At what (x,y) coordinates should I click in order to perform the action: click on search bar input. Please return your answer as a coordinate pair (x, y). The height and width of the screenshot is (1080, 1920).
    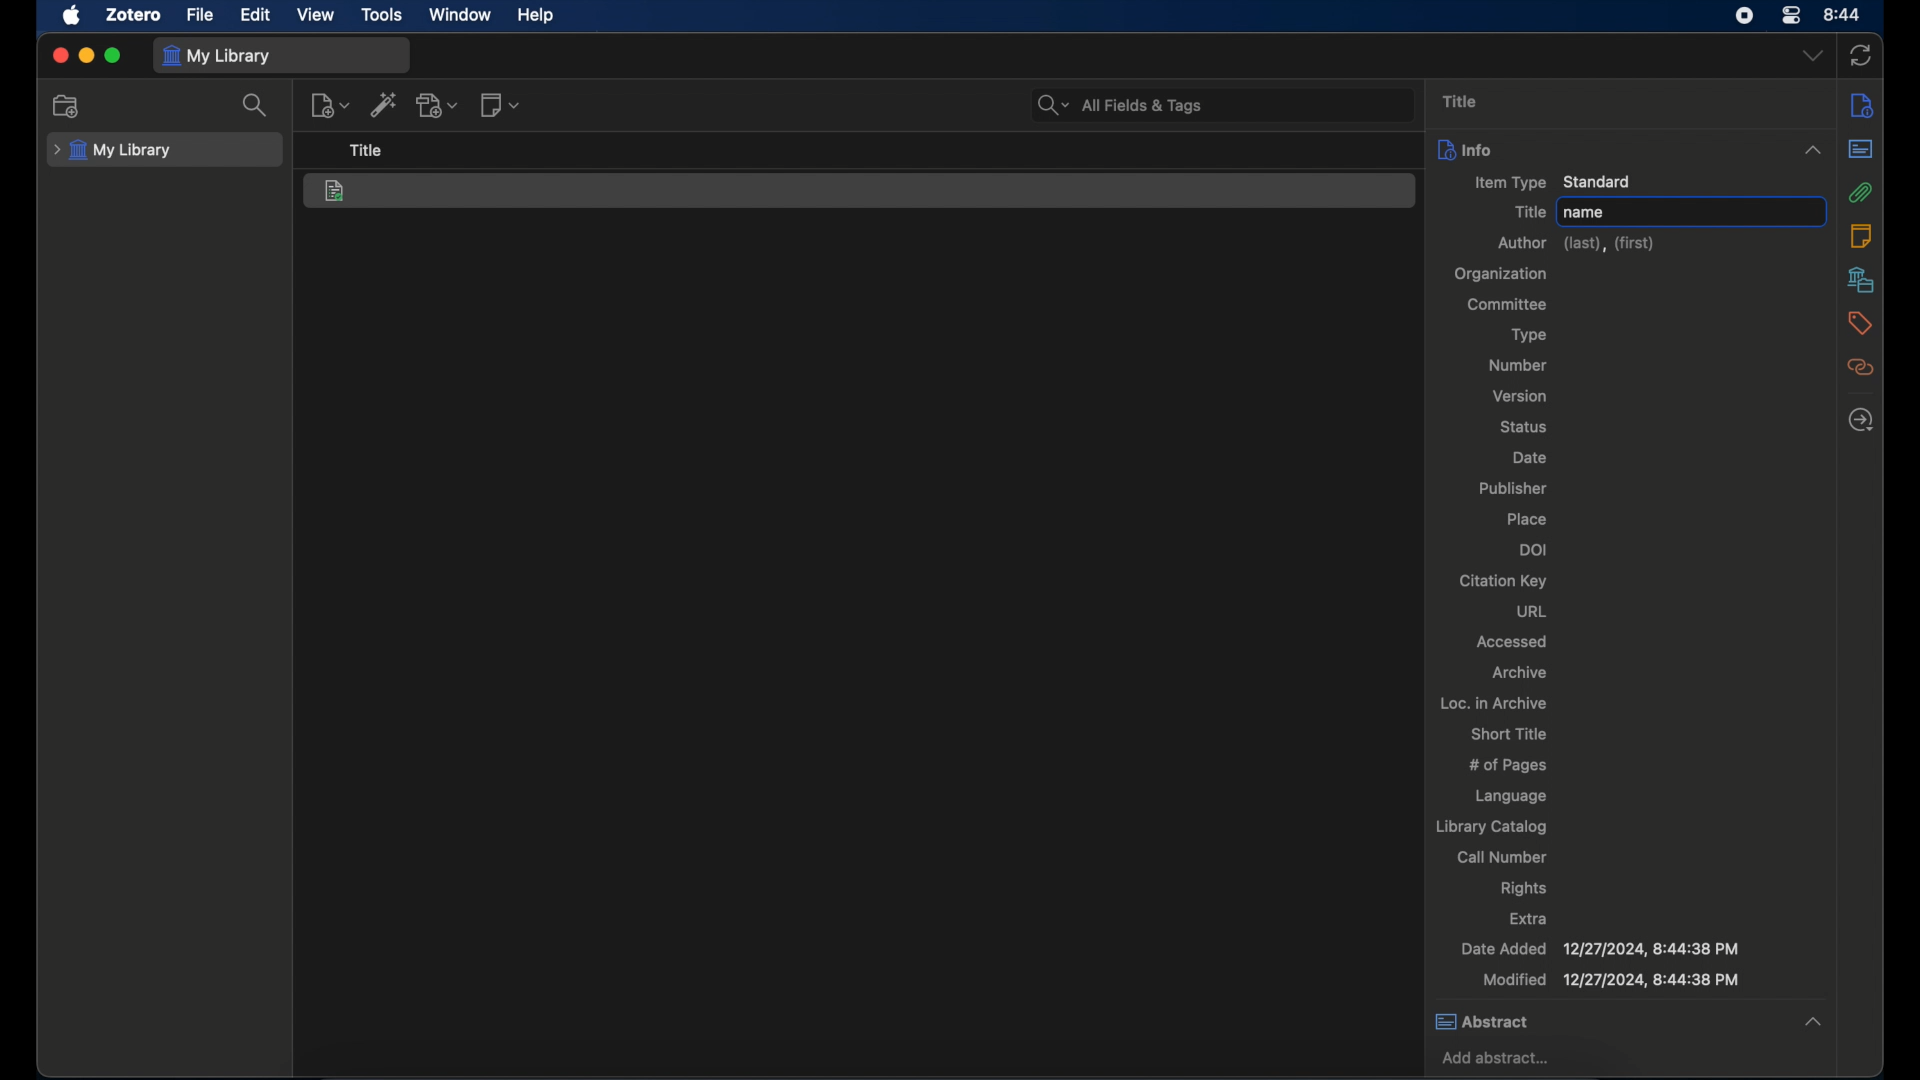
    Looking at the image, I should click on (1244, 104).